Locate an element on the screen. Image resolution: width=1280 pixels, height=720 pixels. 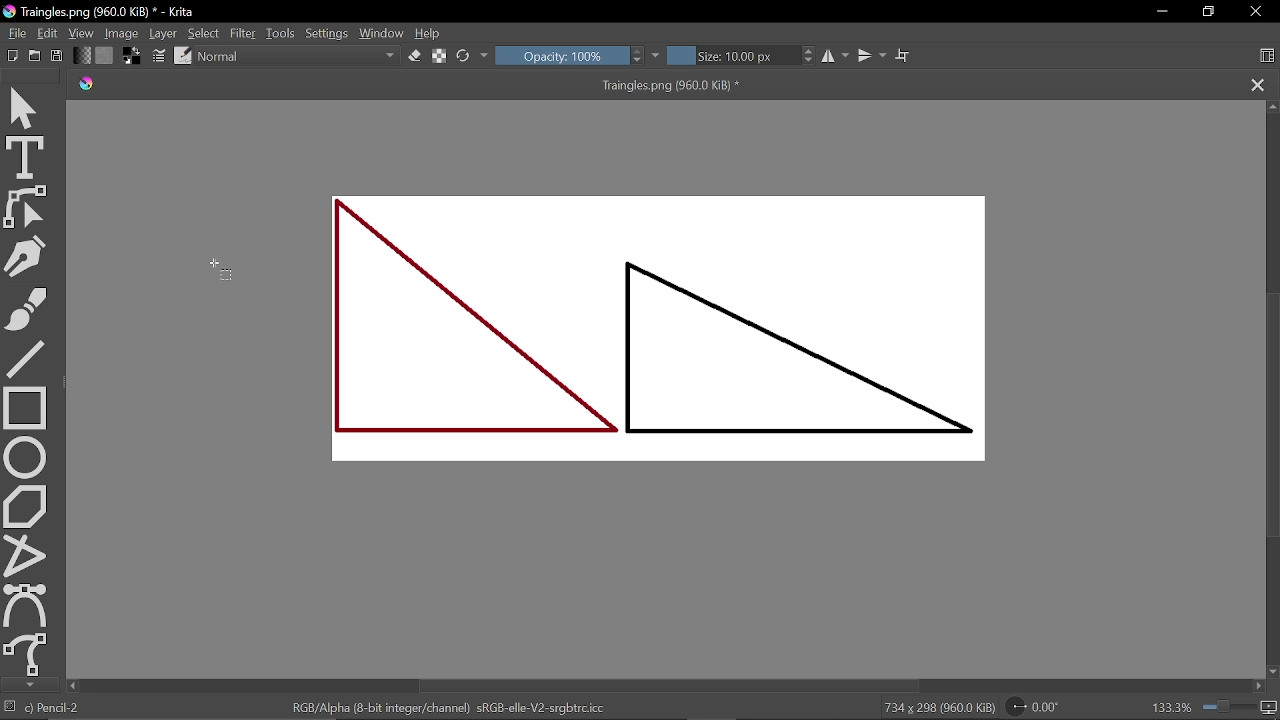
Two triangles is located at coordinates (672, 337).